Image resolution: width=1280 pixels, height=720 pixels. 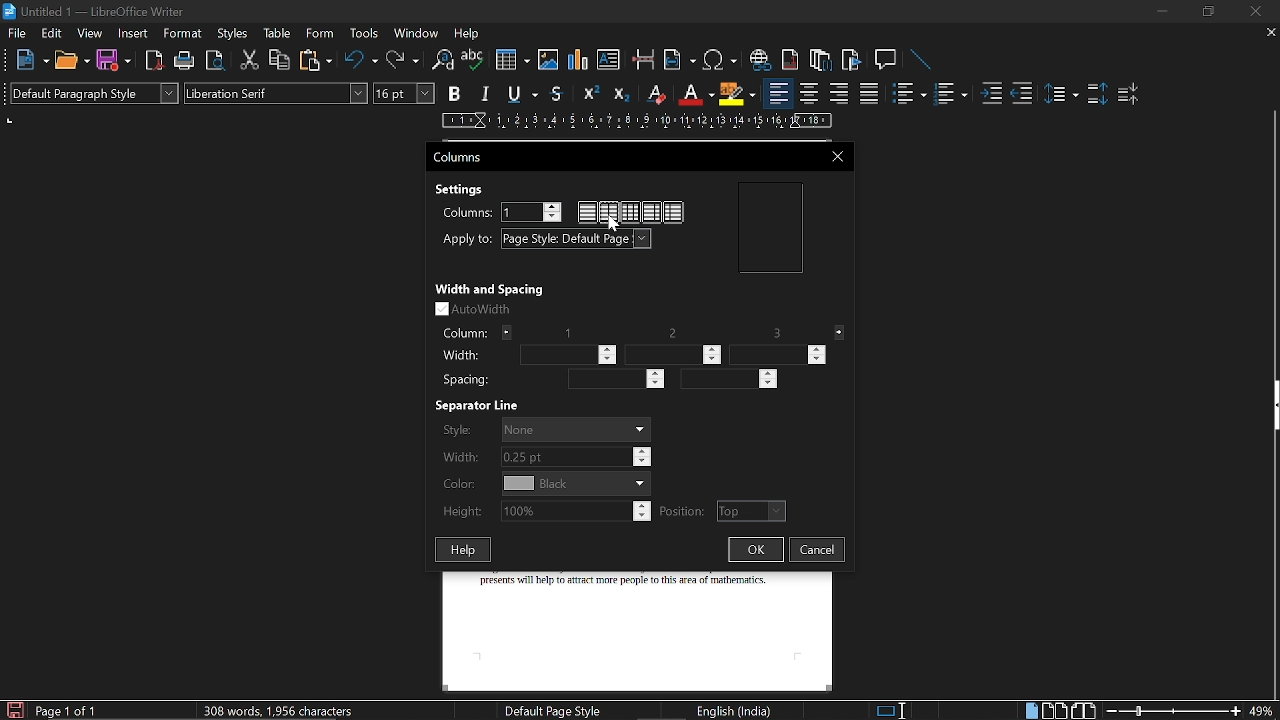 What do you see at coordinates (580, 61) in the screenshot?
I see `insert diagram ` at bounding box center [580, 61].